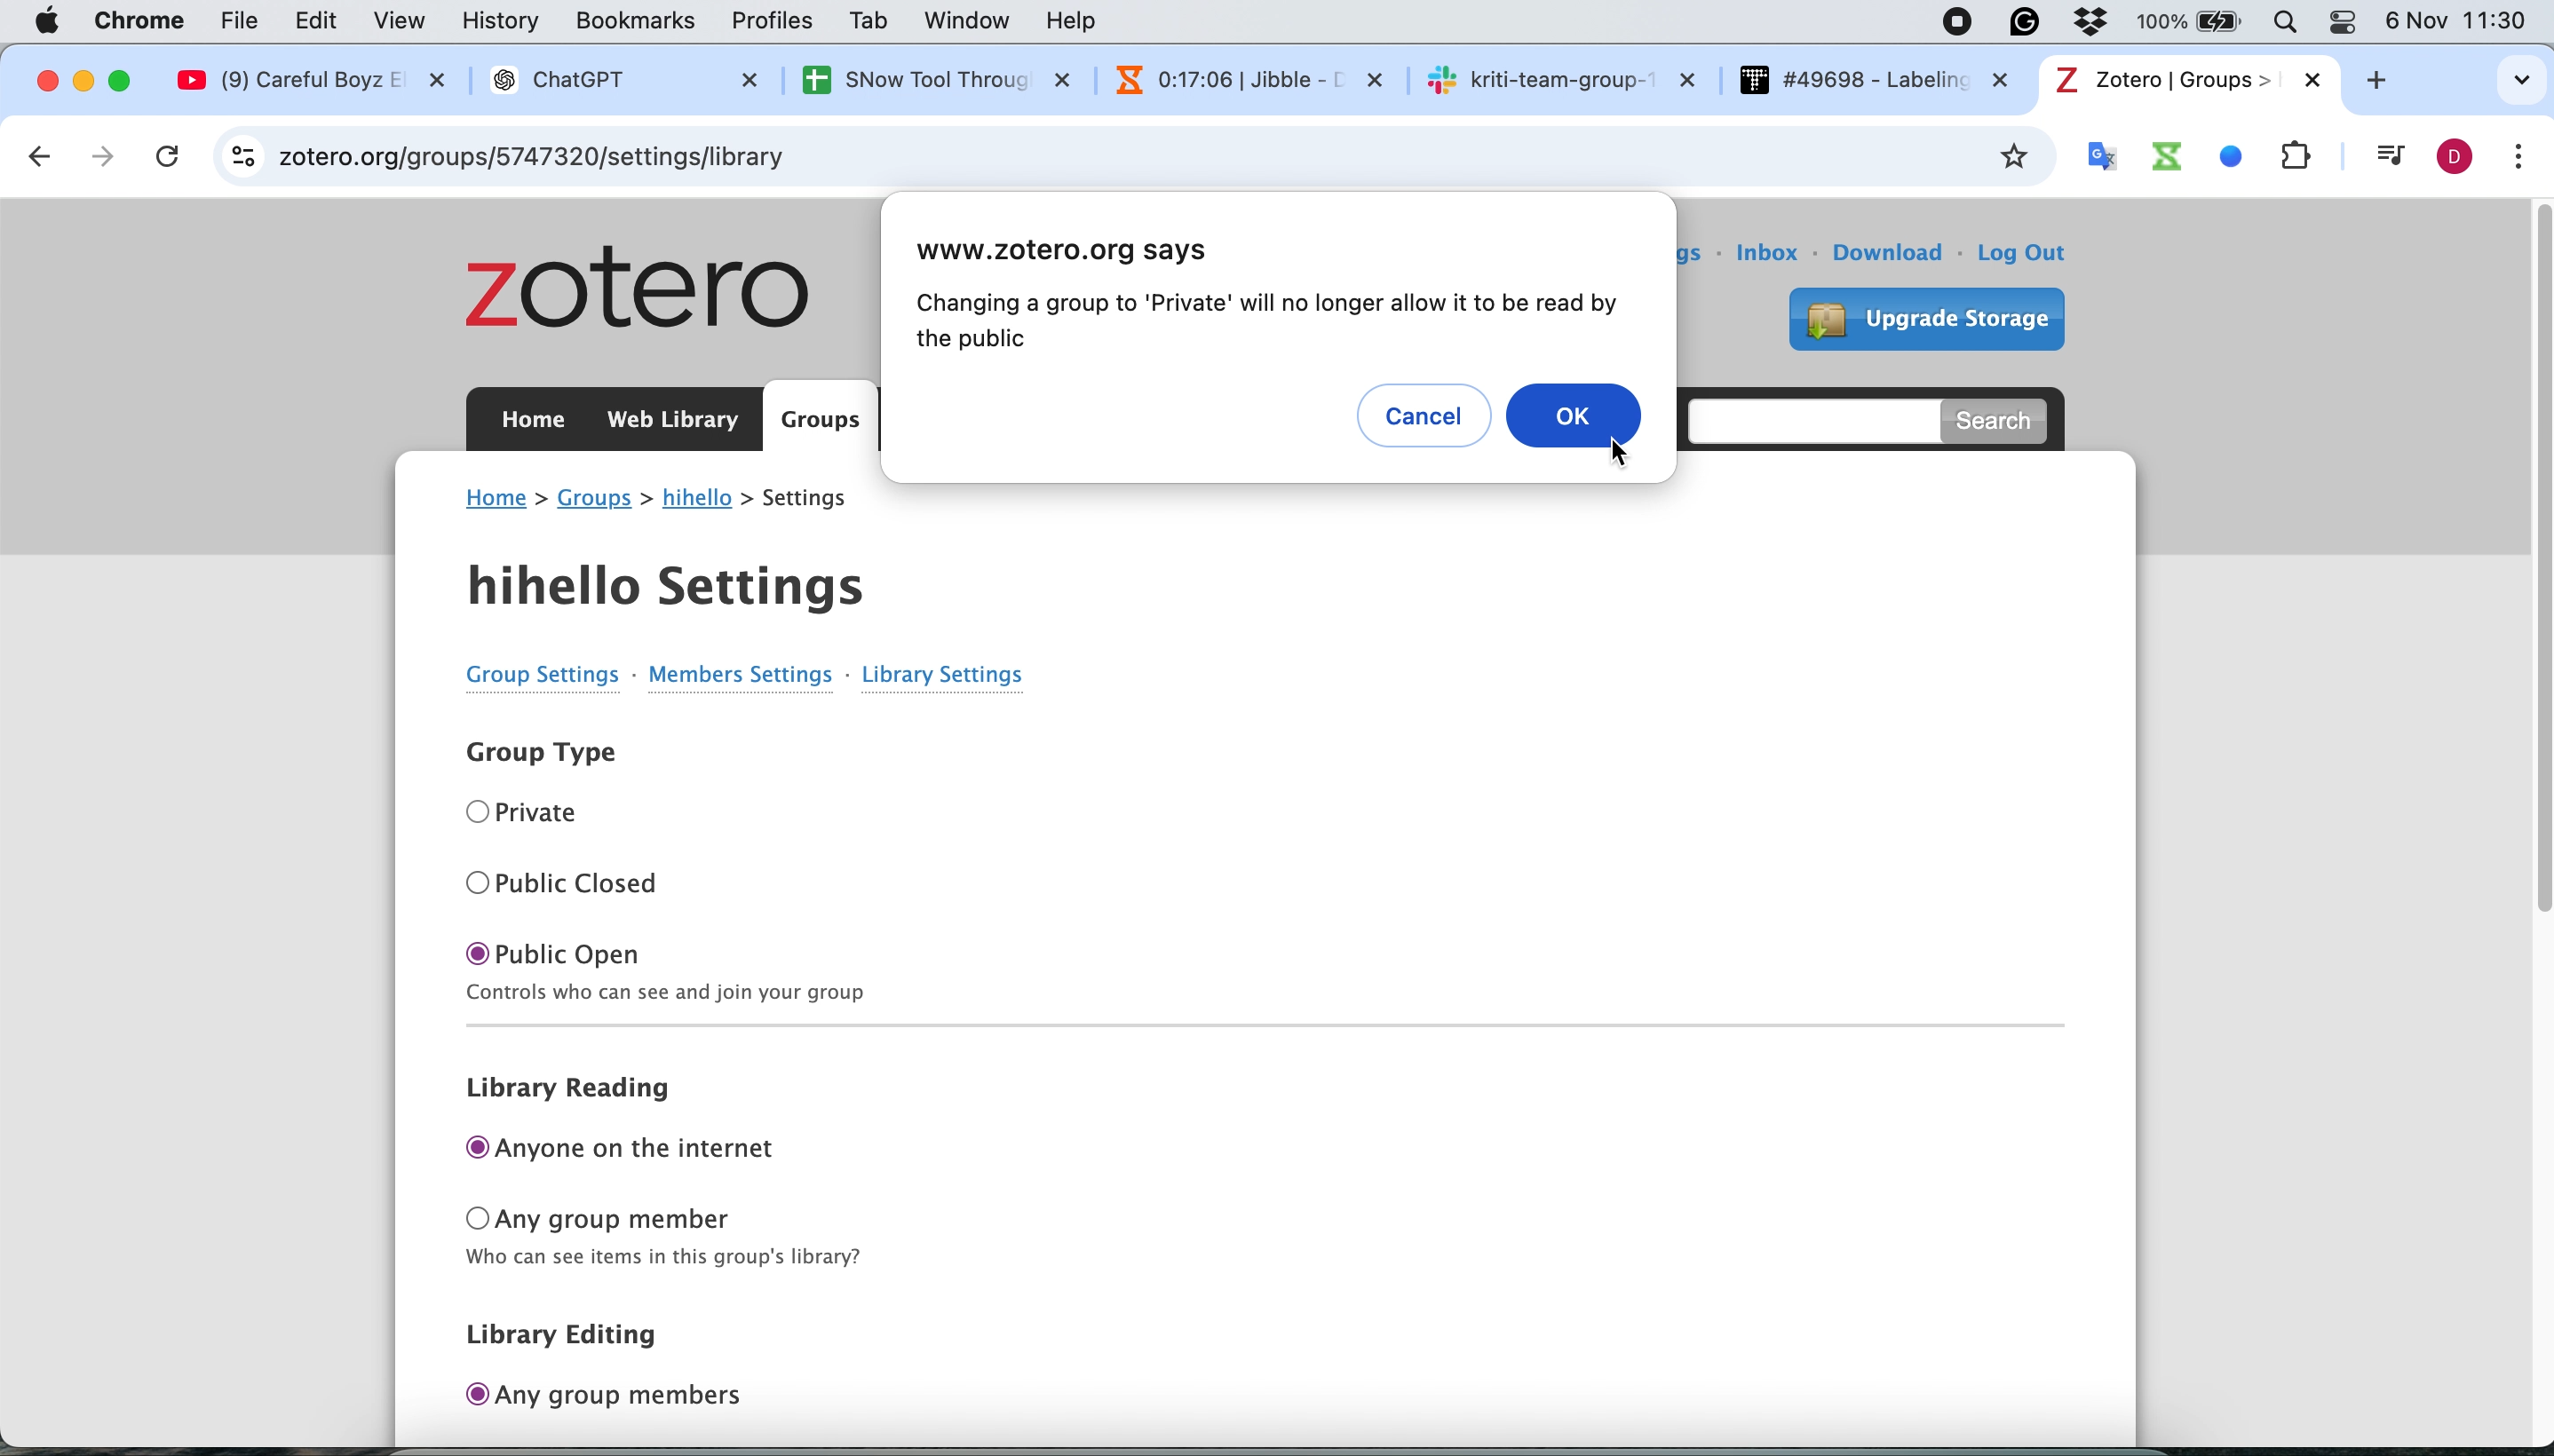 The height and width of the screenshot is (1456, 2554). What do you see at coordinates (679, 579) in the screenshot?
I see `hihello` at bounding box center [679, 579].